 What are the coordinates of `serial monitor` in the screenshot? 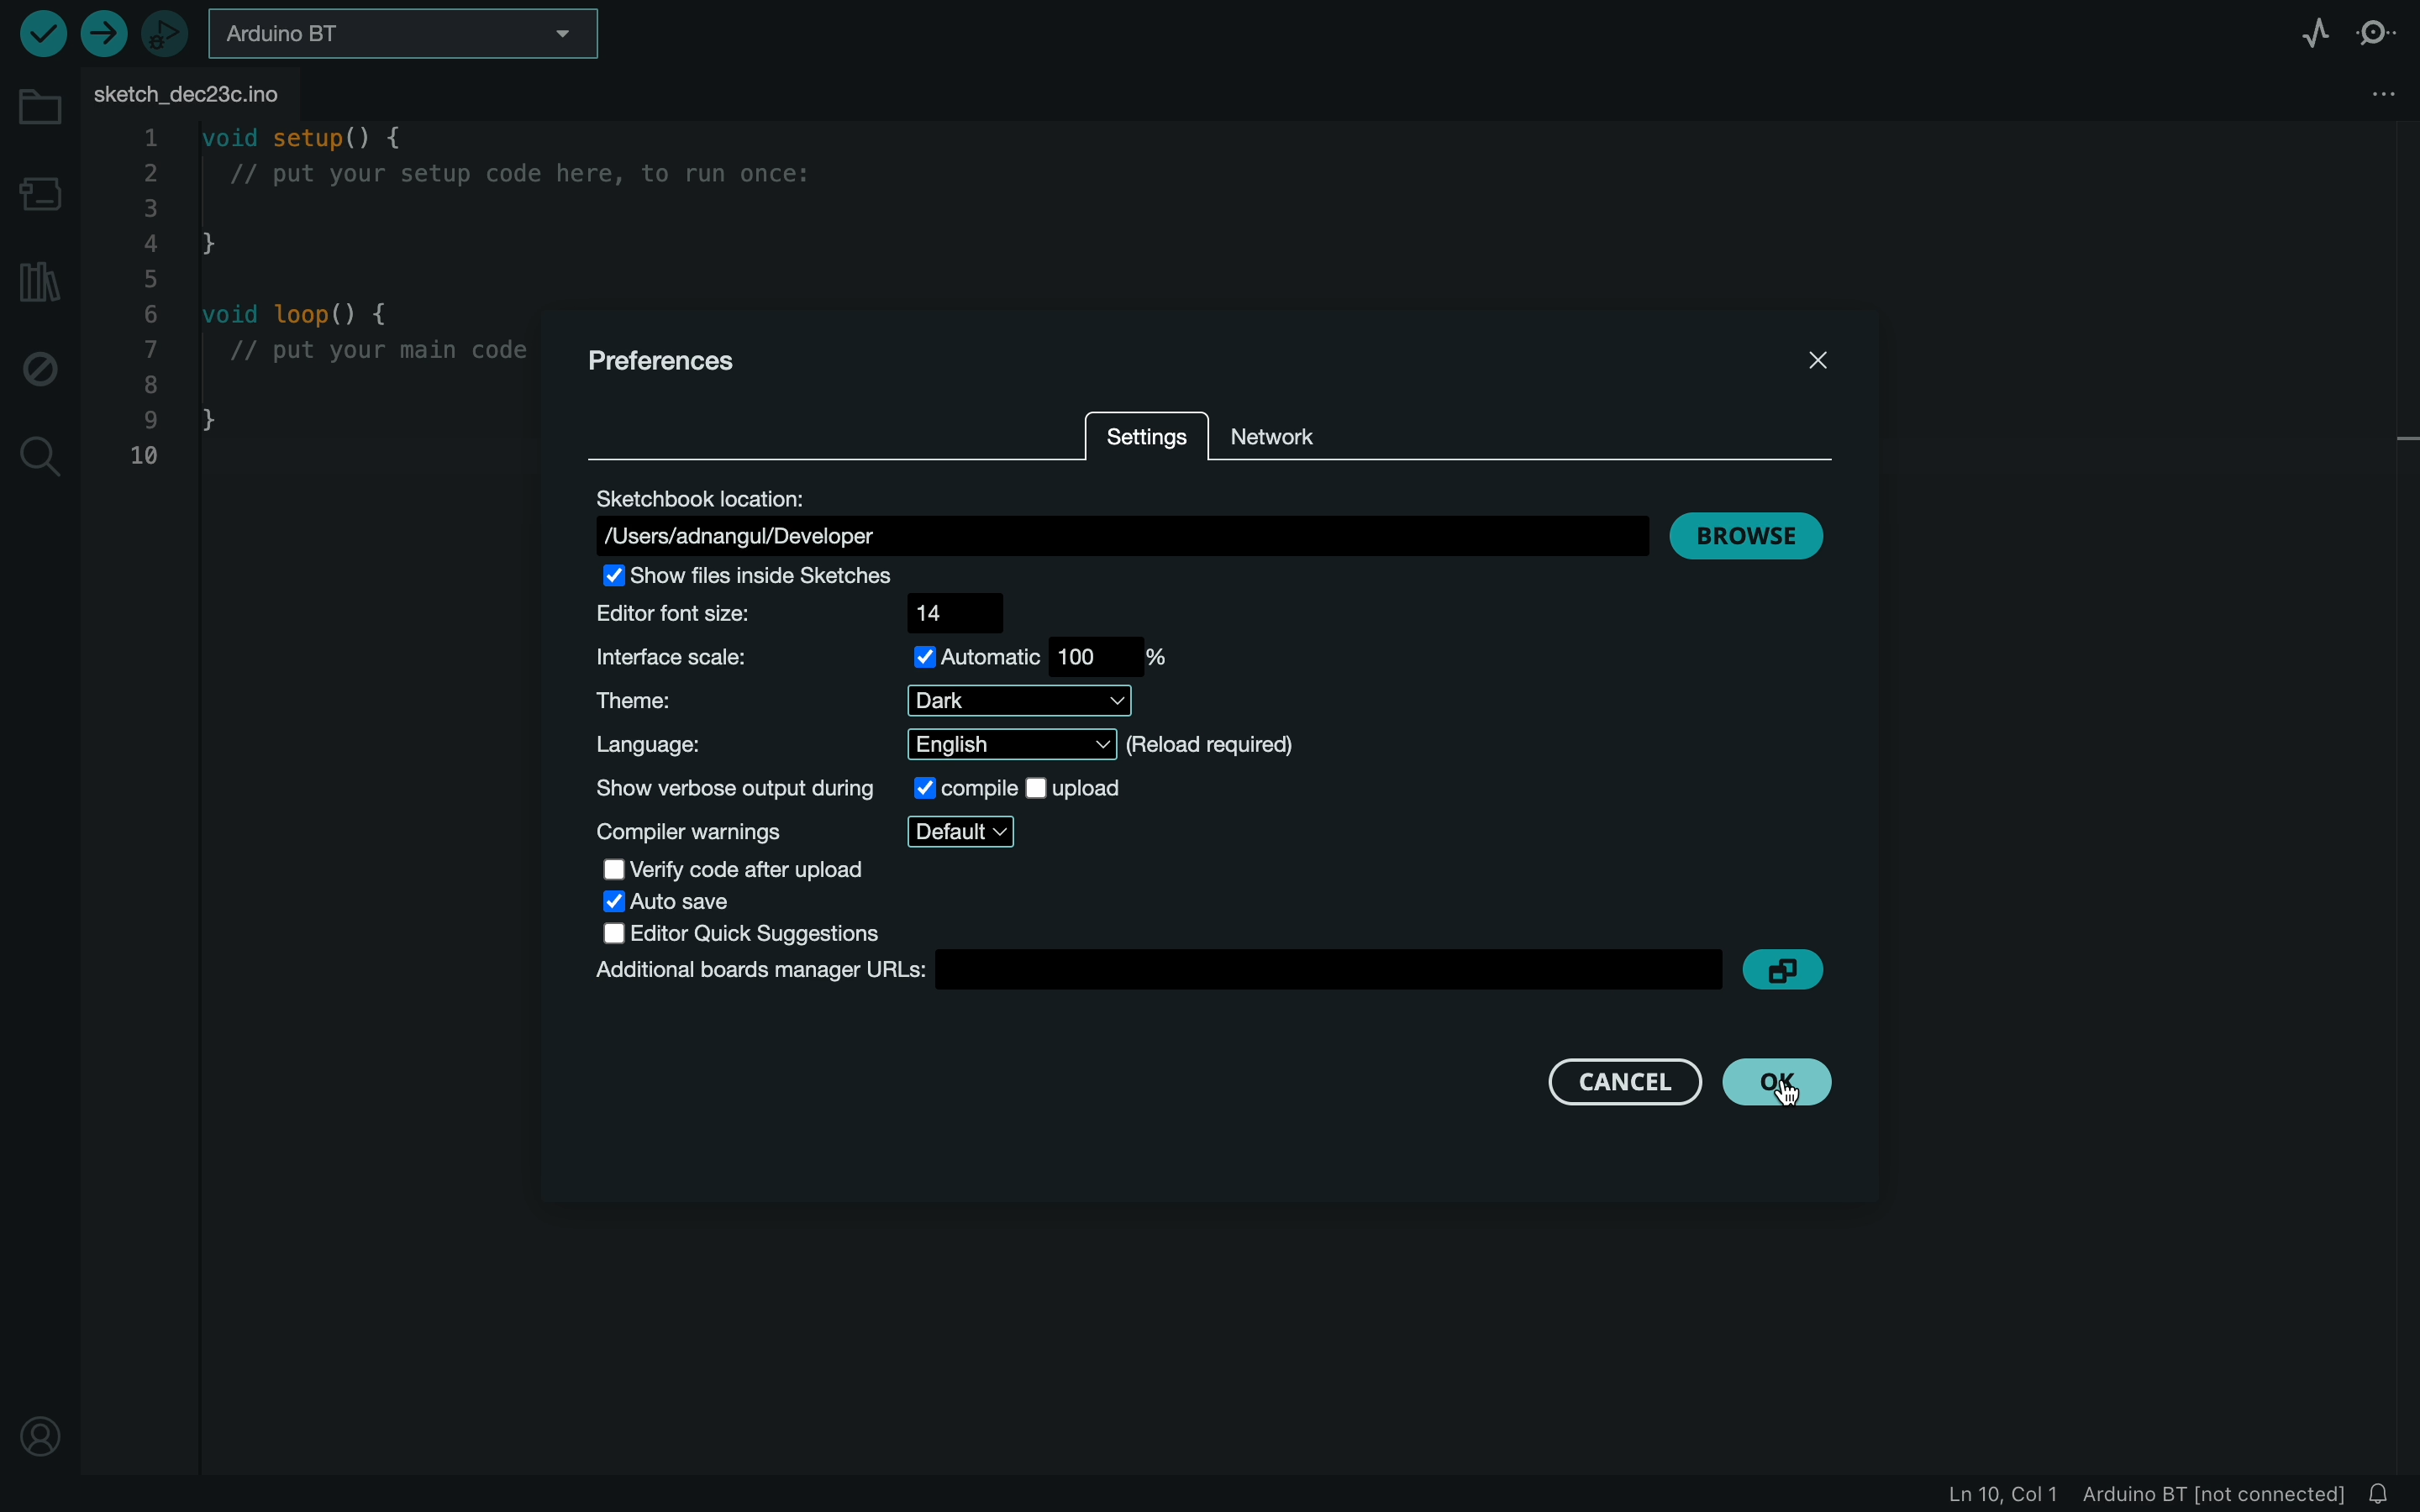 It's located at (2379, 29).